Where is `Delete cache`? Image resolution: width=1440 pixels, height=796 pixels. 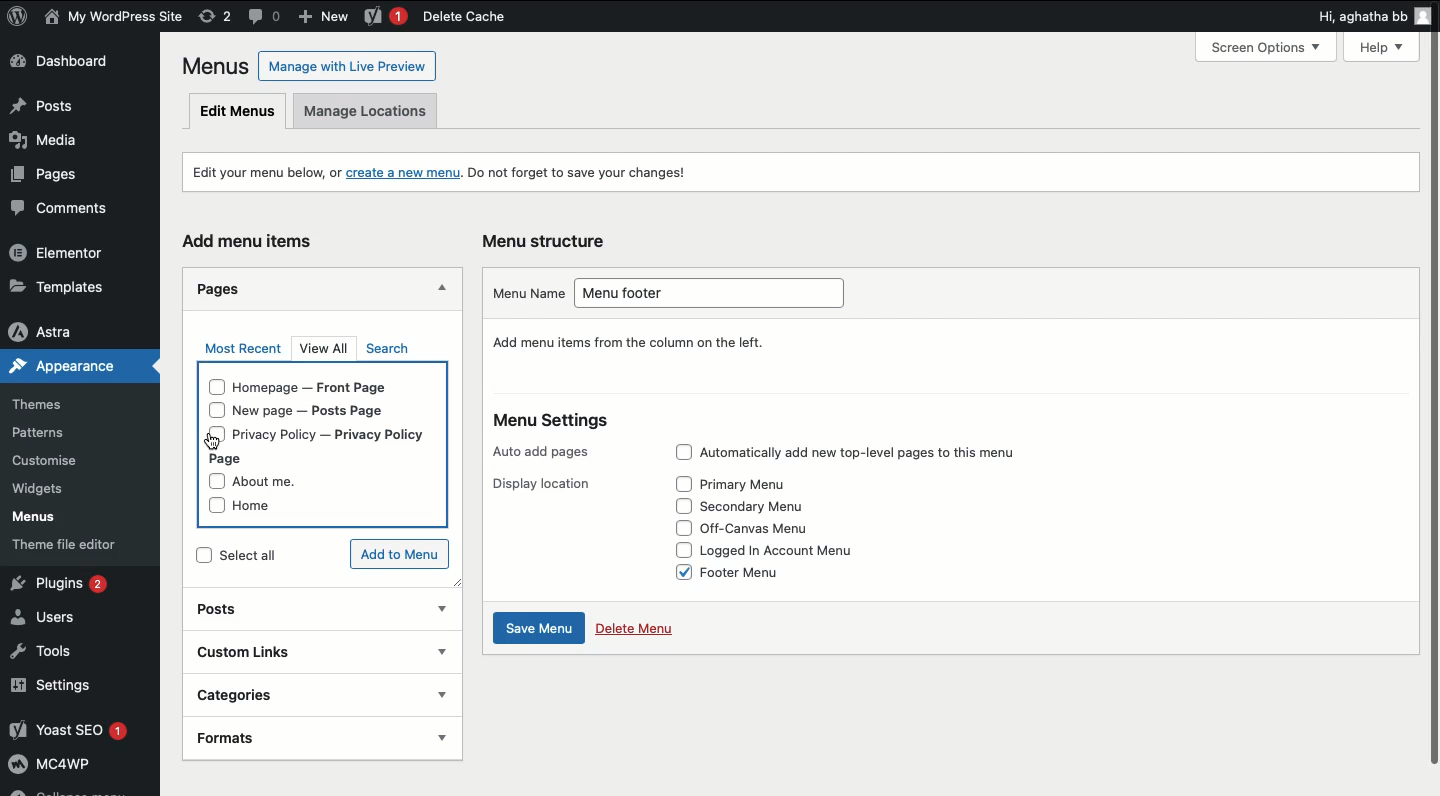 Delete cache is located at coordinates (463, 17).